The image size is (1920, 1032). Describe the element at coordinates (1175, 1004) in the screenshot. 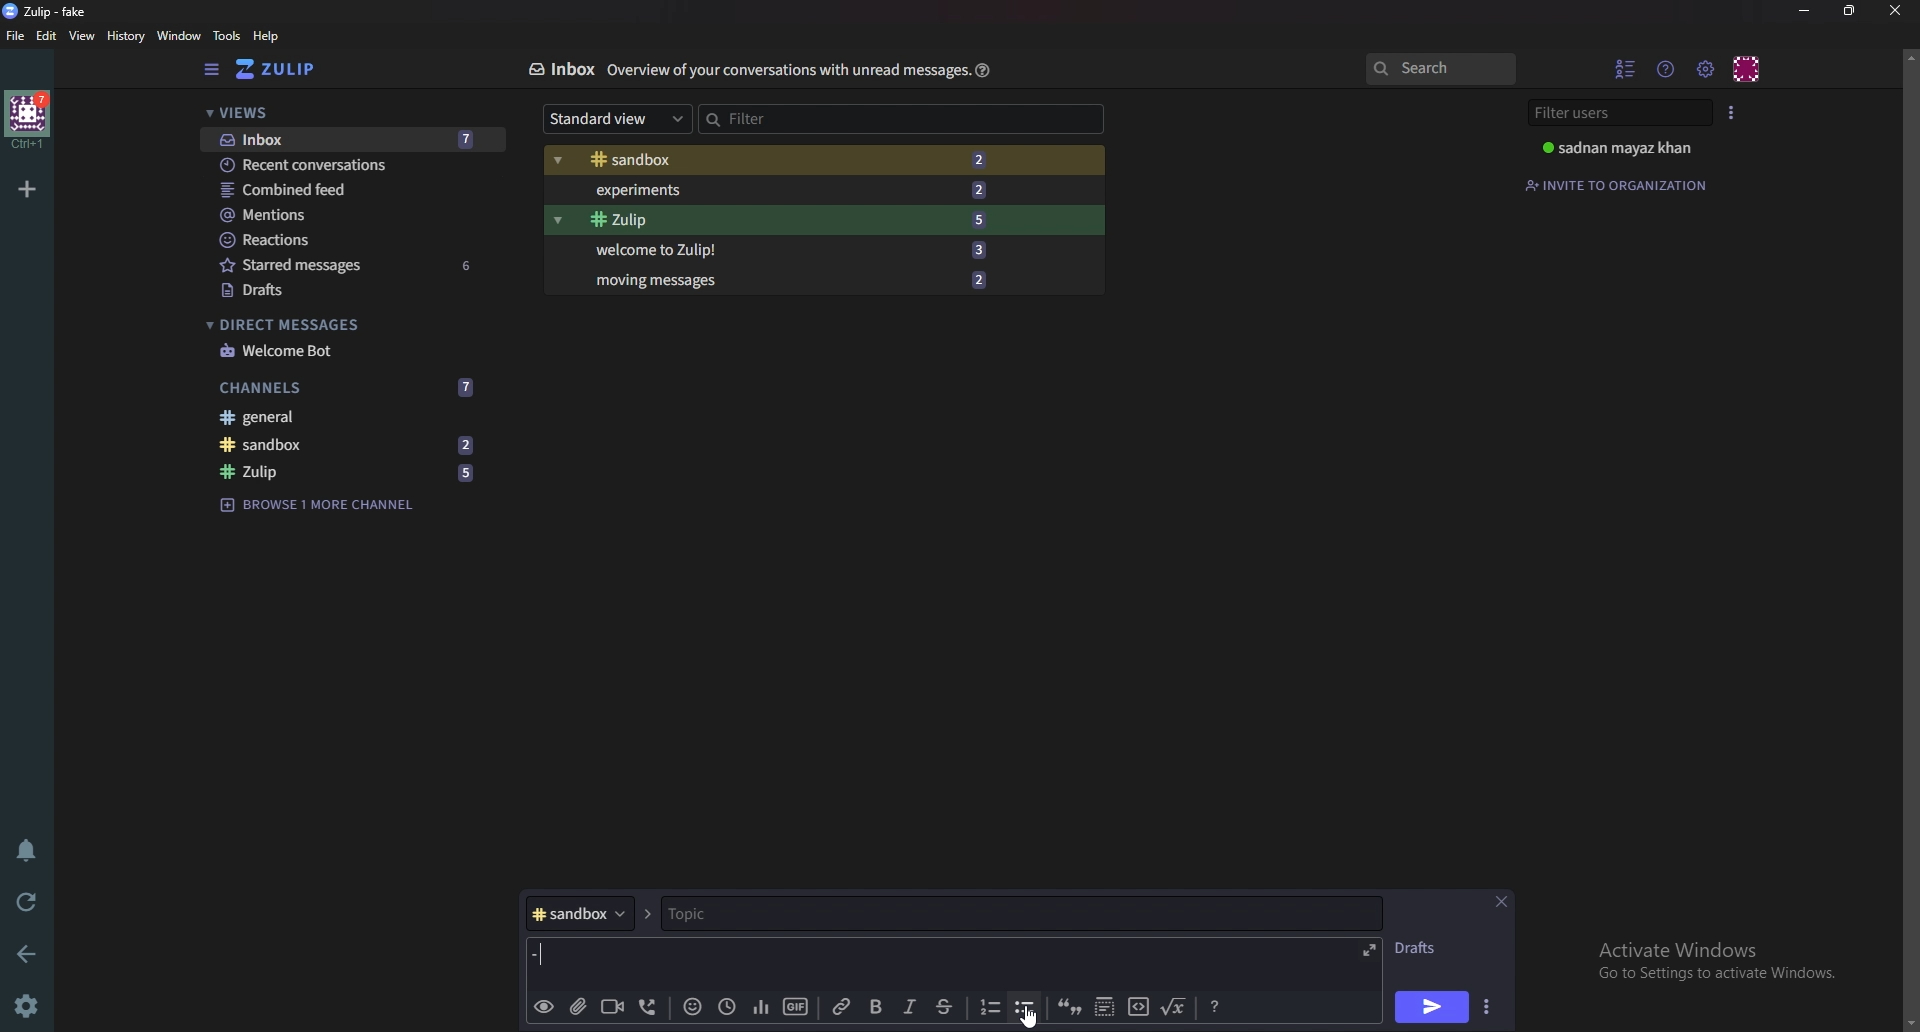

I see `Math` at that location.